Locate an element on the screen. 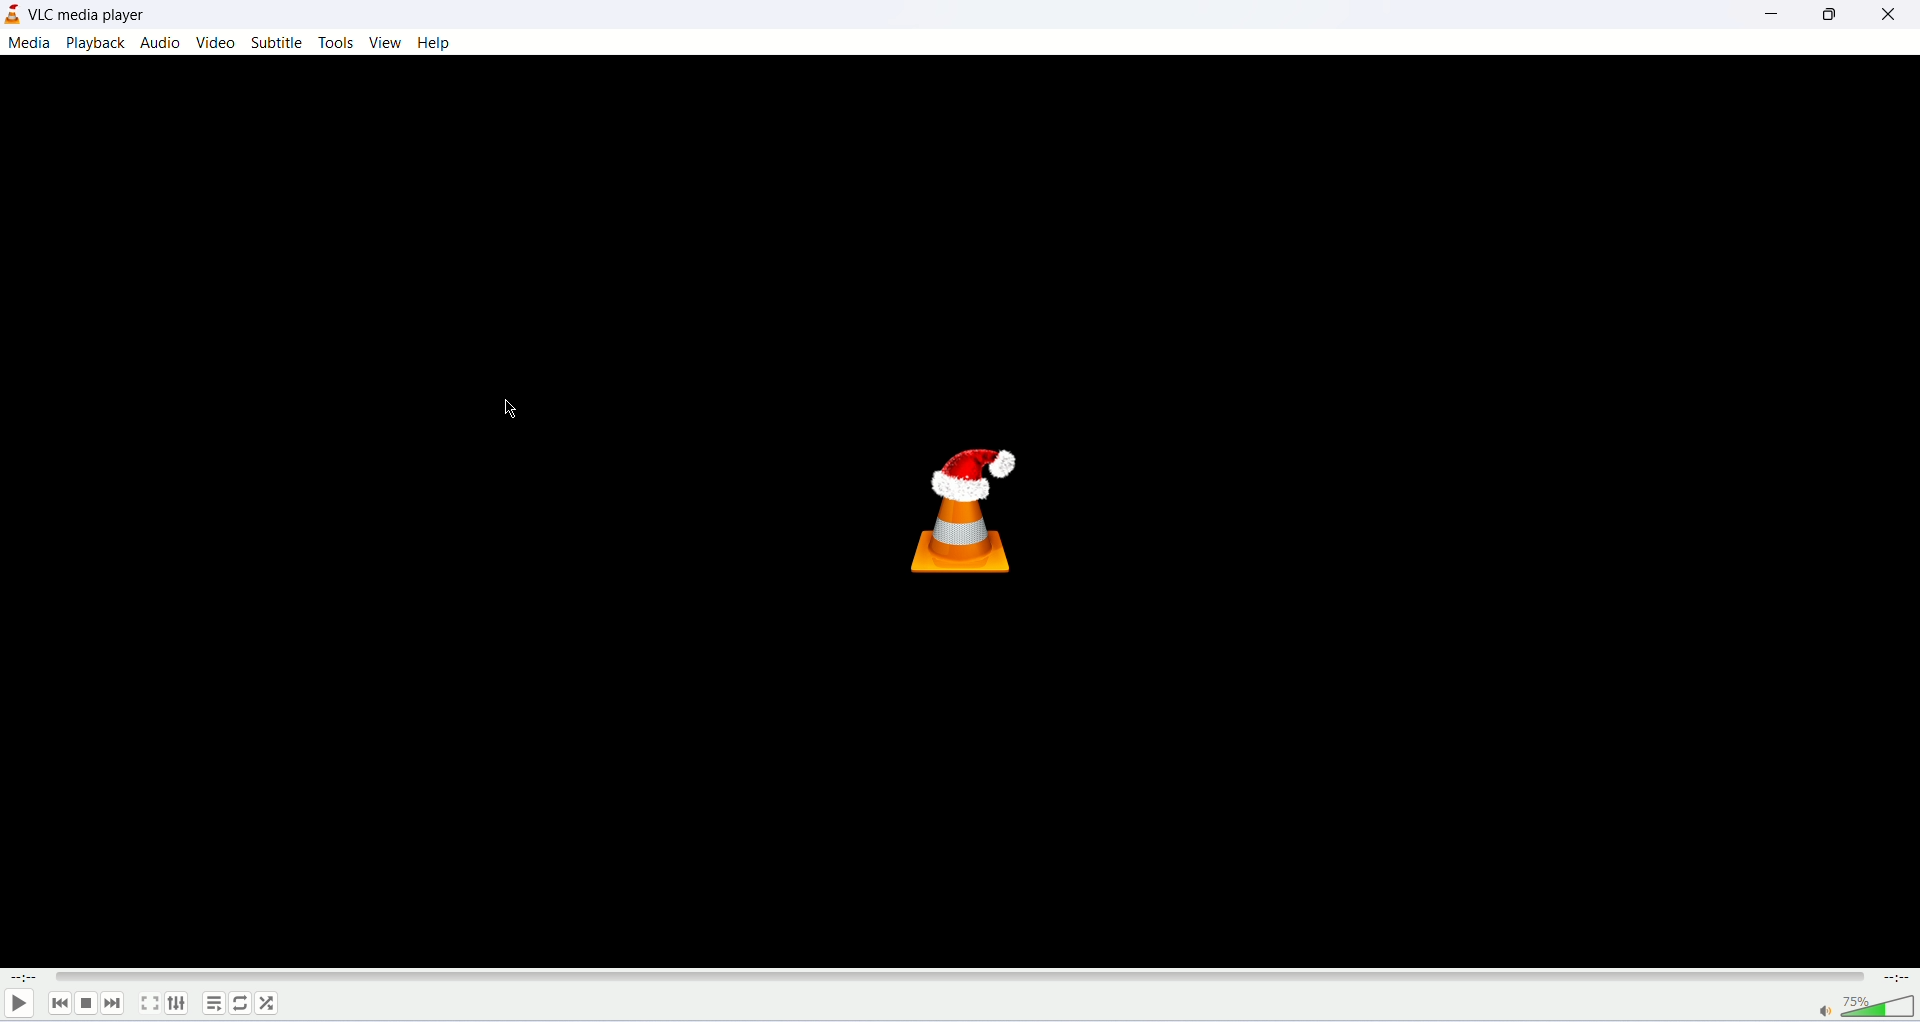 This screenshot has height=1022, width=1920. volume bar is located at coordinates (1880, 1006).